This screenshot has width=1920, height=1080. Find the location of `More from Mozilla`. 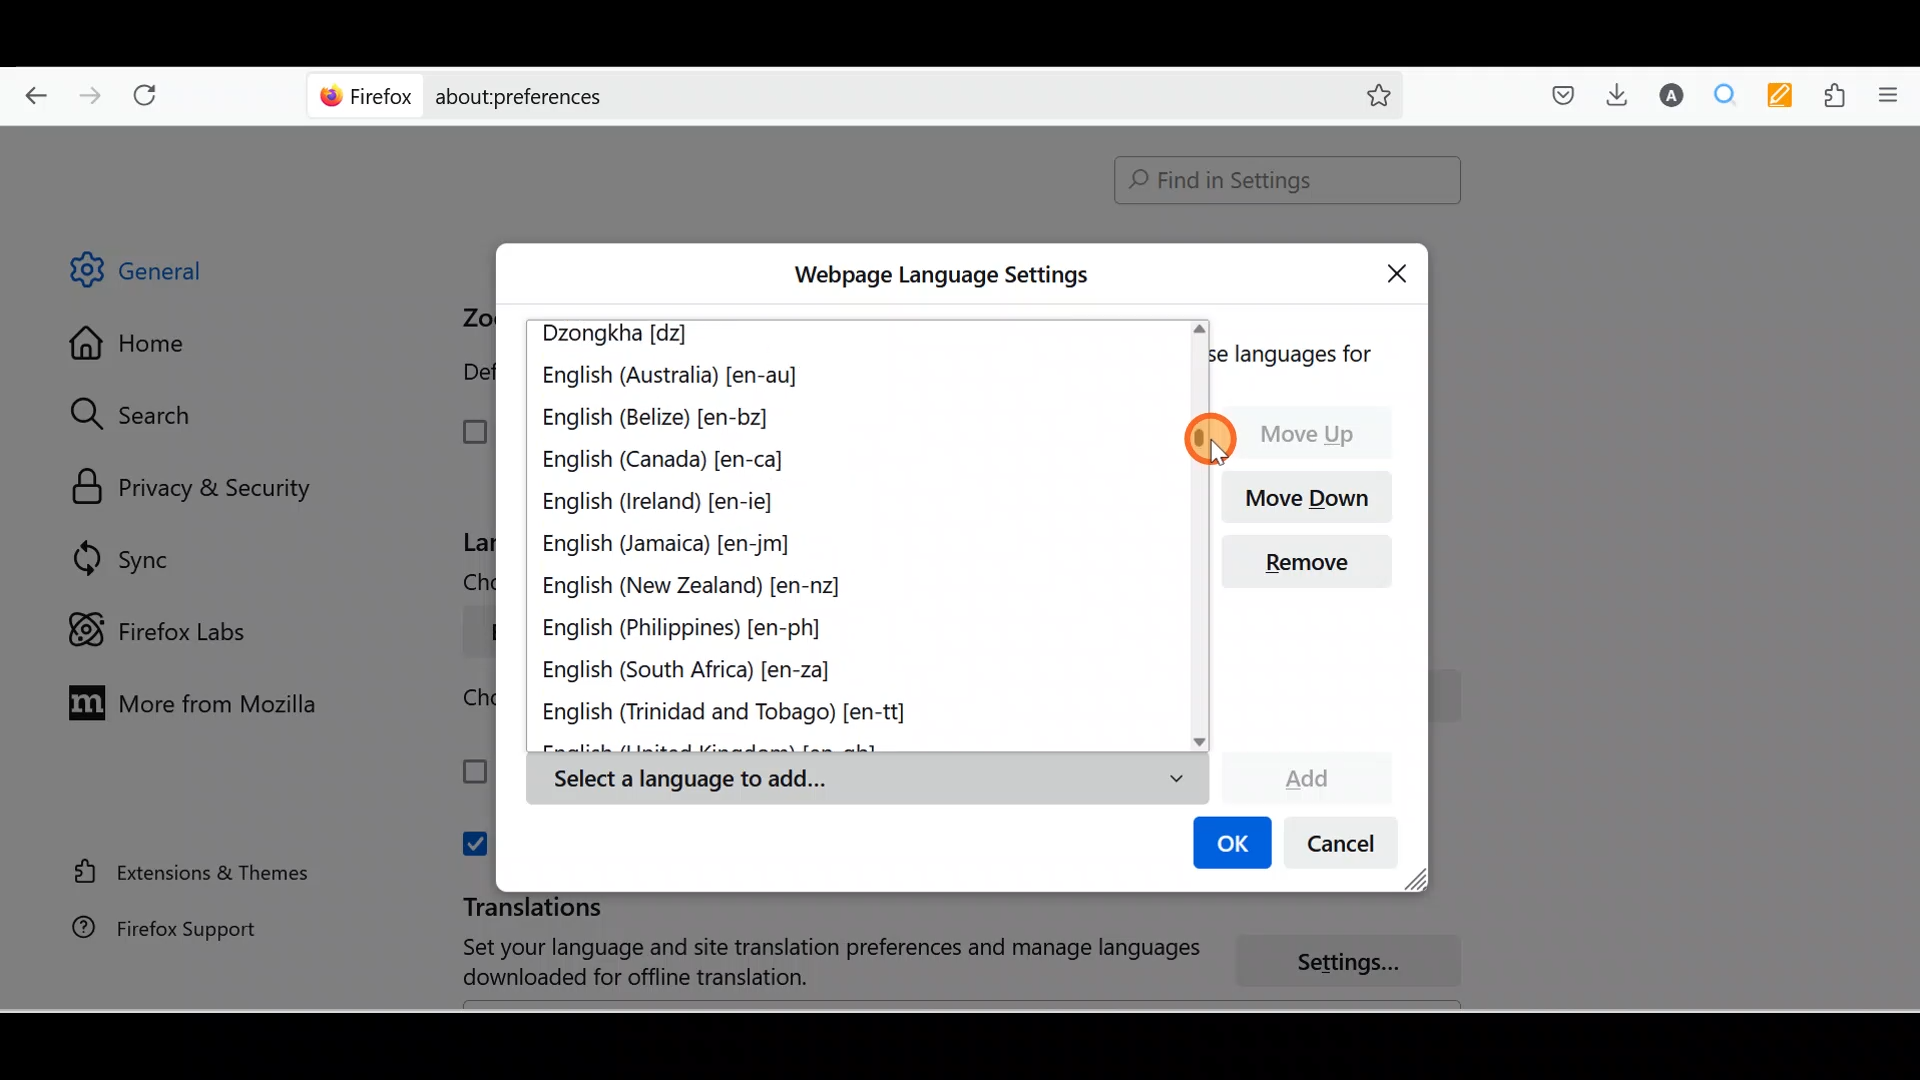

More from Mozilla is located at coordinates (187, 701).